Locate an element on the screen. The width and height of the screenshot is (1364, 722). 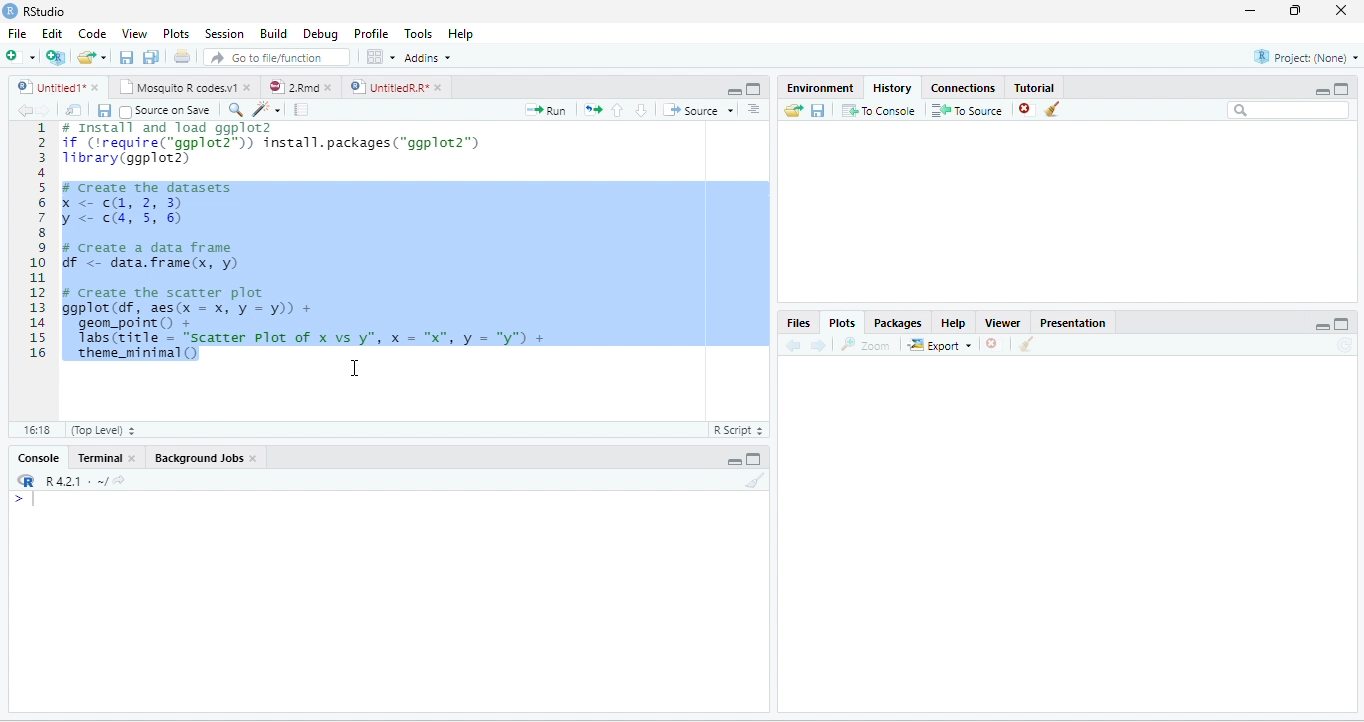
Open recent files is located at coordinates (103, 57).